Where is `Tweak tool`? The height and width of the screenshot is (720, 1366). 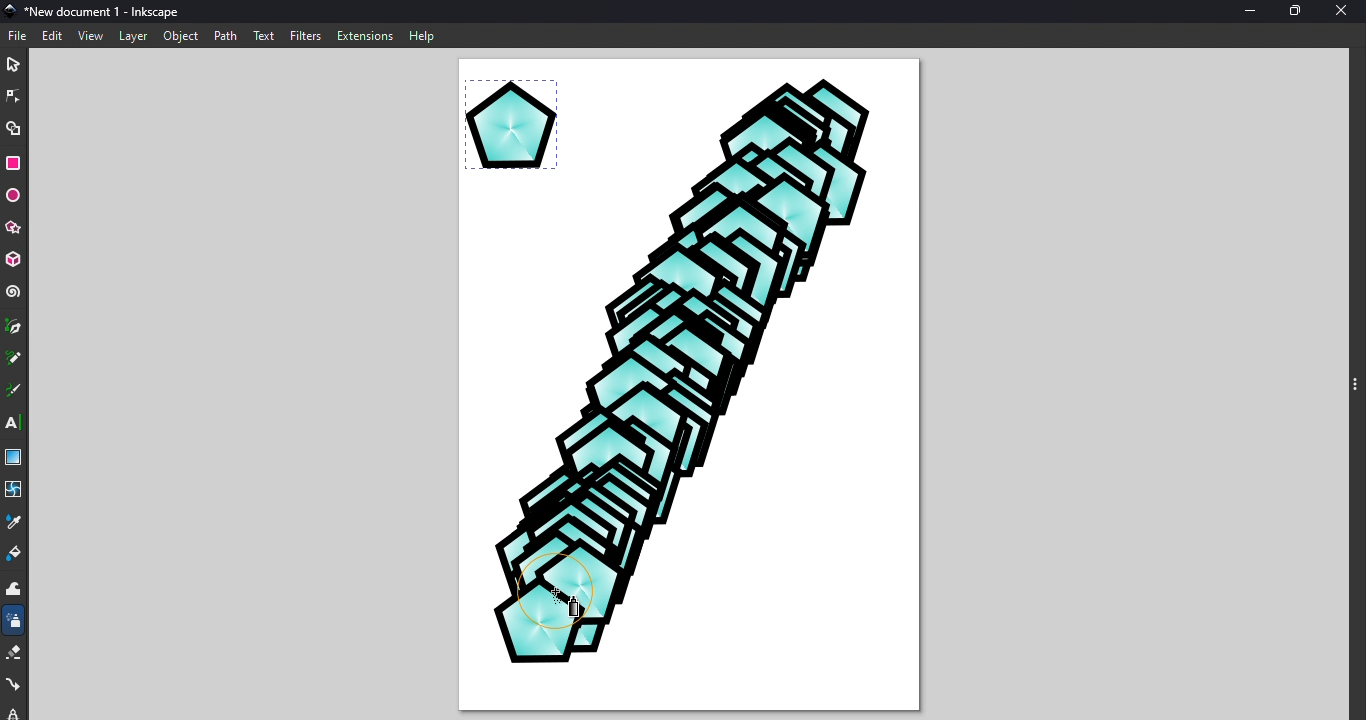 Tweak tool is located at coordinates (18, 591).